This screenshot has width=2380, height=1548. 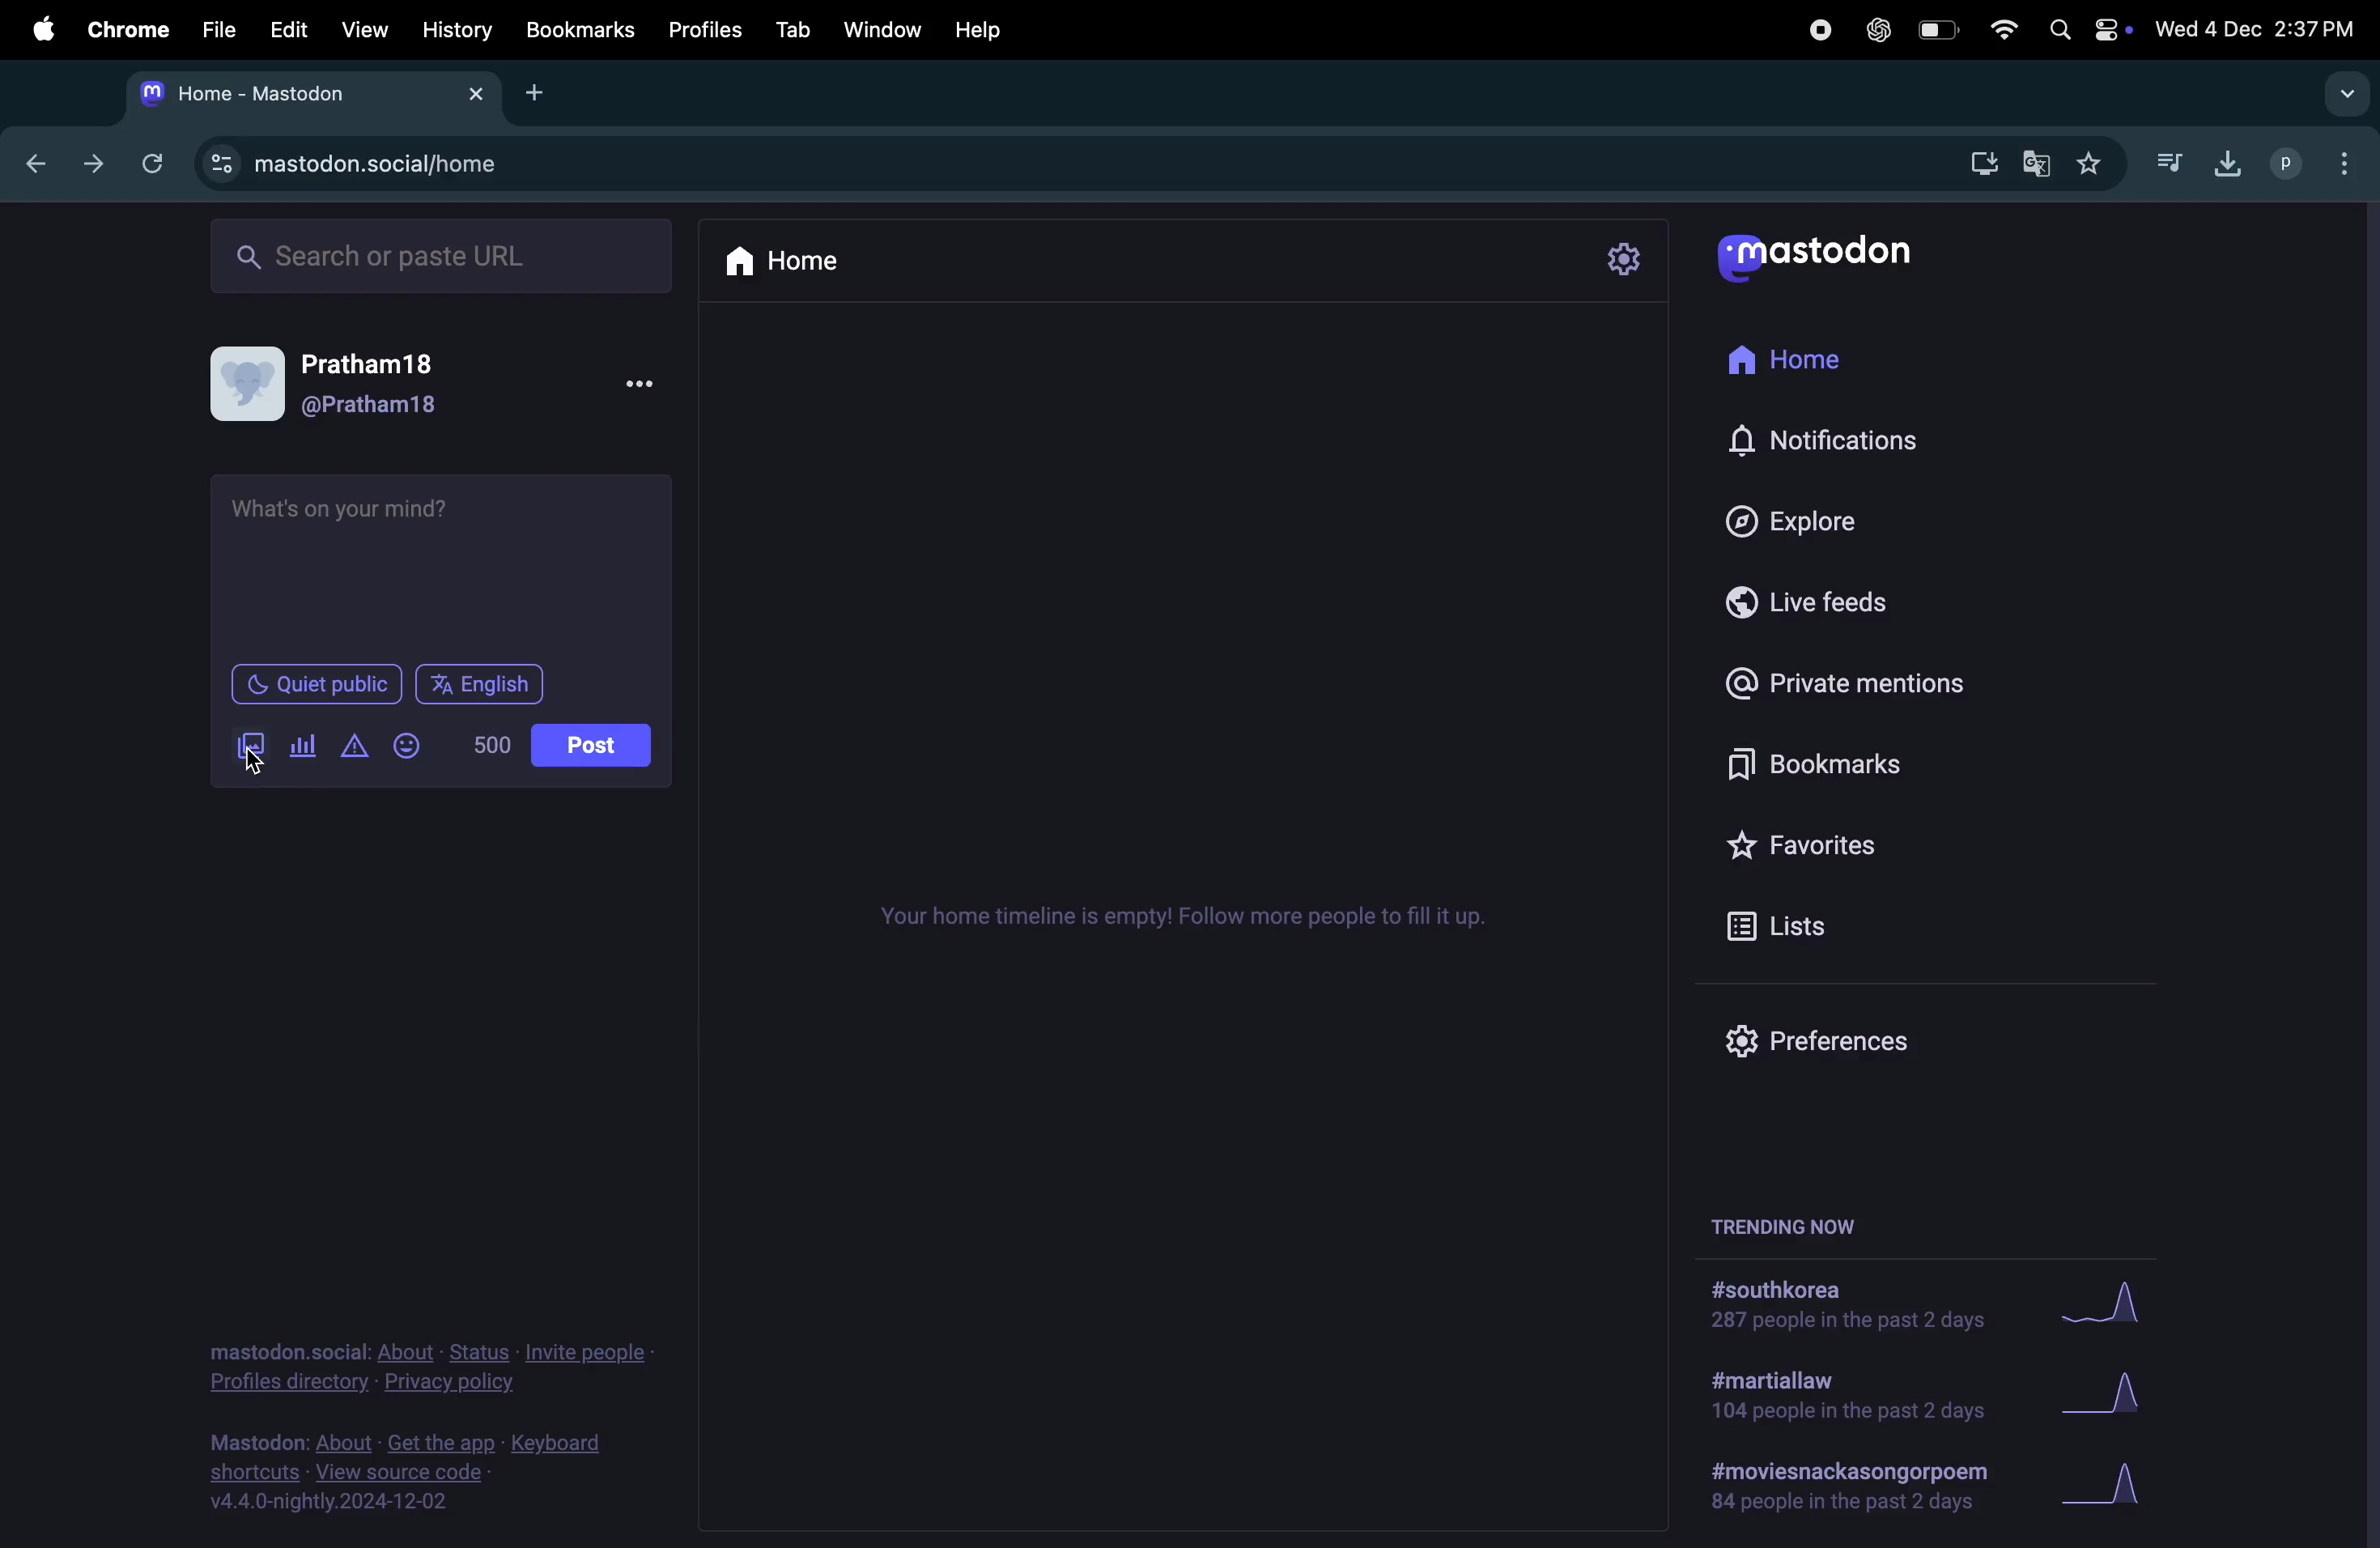 What do you see at coordinates (1823, 599) in the screenshot?
I see `live feeds` at bounding box center [1823, 599].